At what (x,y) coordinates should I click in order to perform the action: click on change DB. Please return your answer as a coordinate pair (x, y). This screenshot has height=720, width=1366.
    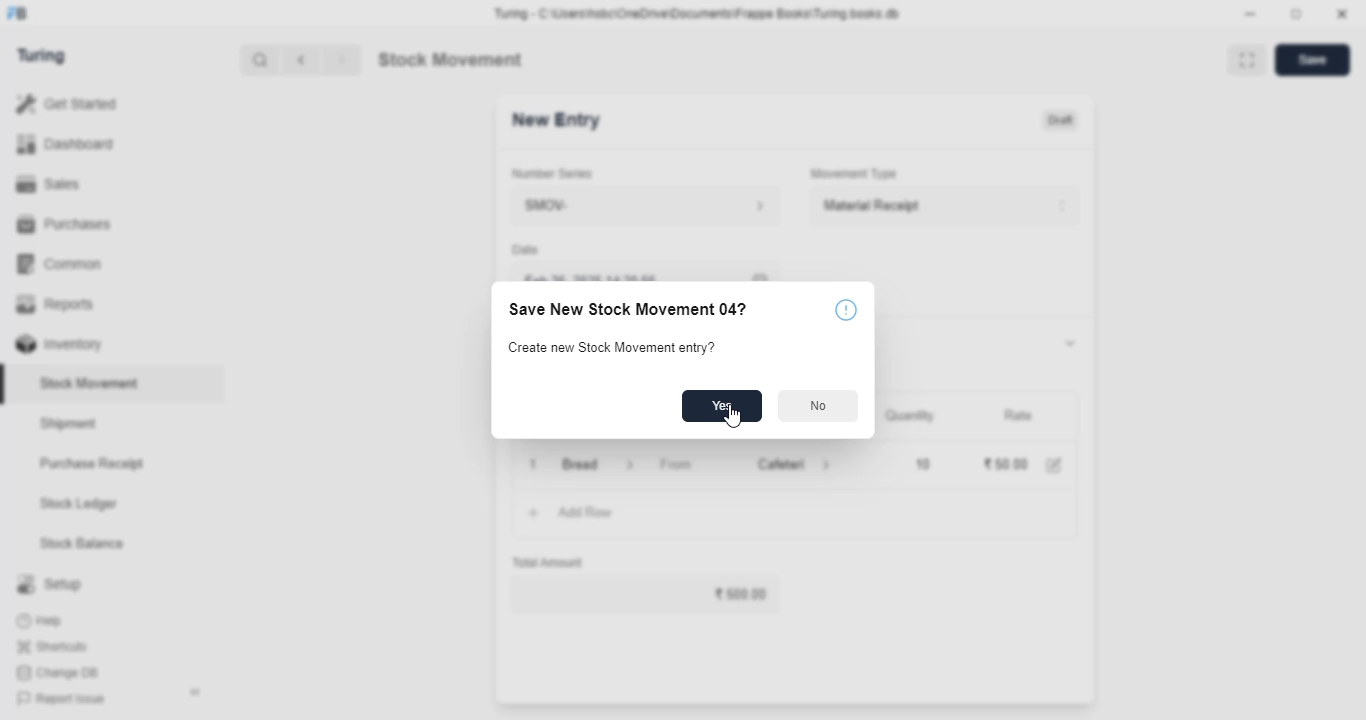
    Looking at the image, I should click on (58, 673).